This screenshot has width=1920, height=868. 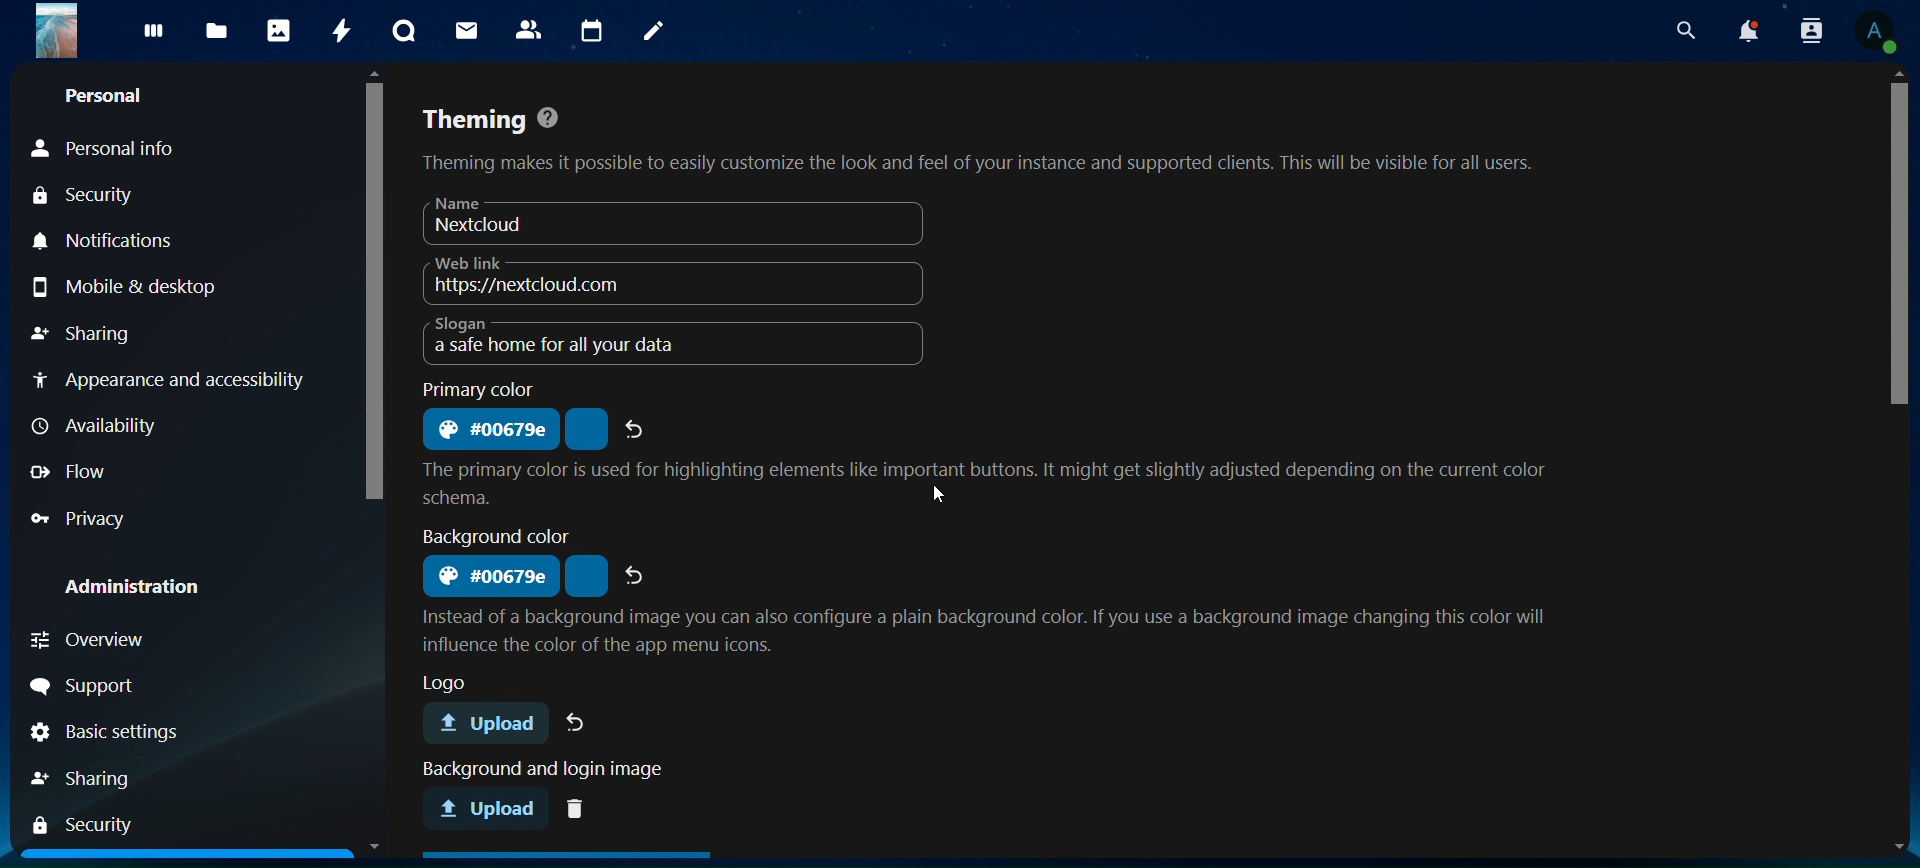 I want to click on basic settings, so click(x=137, y=734).